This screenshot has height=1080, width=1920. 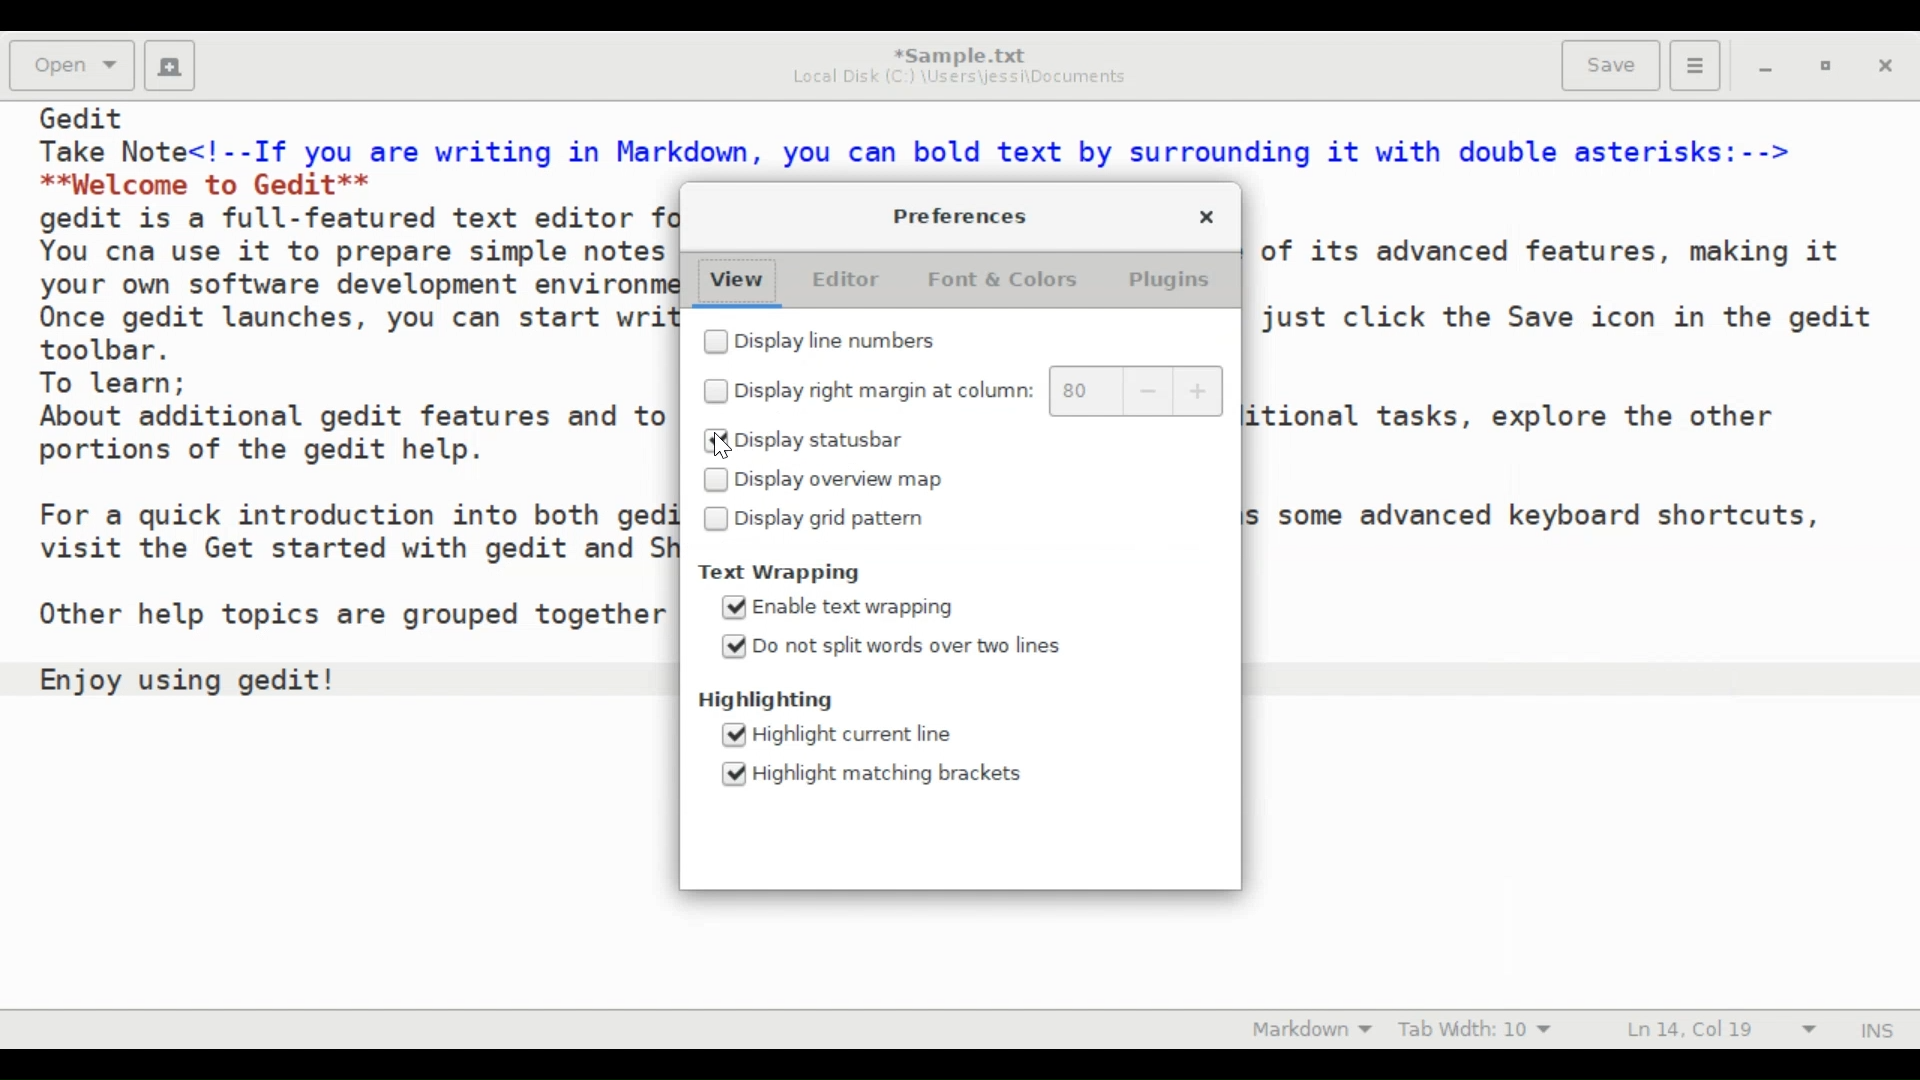 What do you see at coordinates (1472, 1028) in the screenshot?
I see `Tab Width: 10` at bounding box center [1472, 1028].